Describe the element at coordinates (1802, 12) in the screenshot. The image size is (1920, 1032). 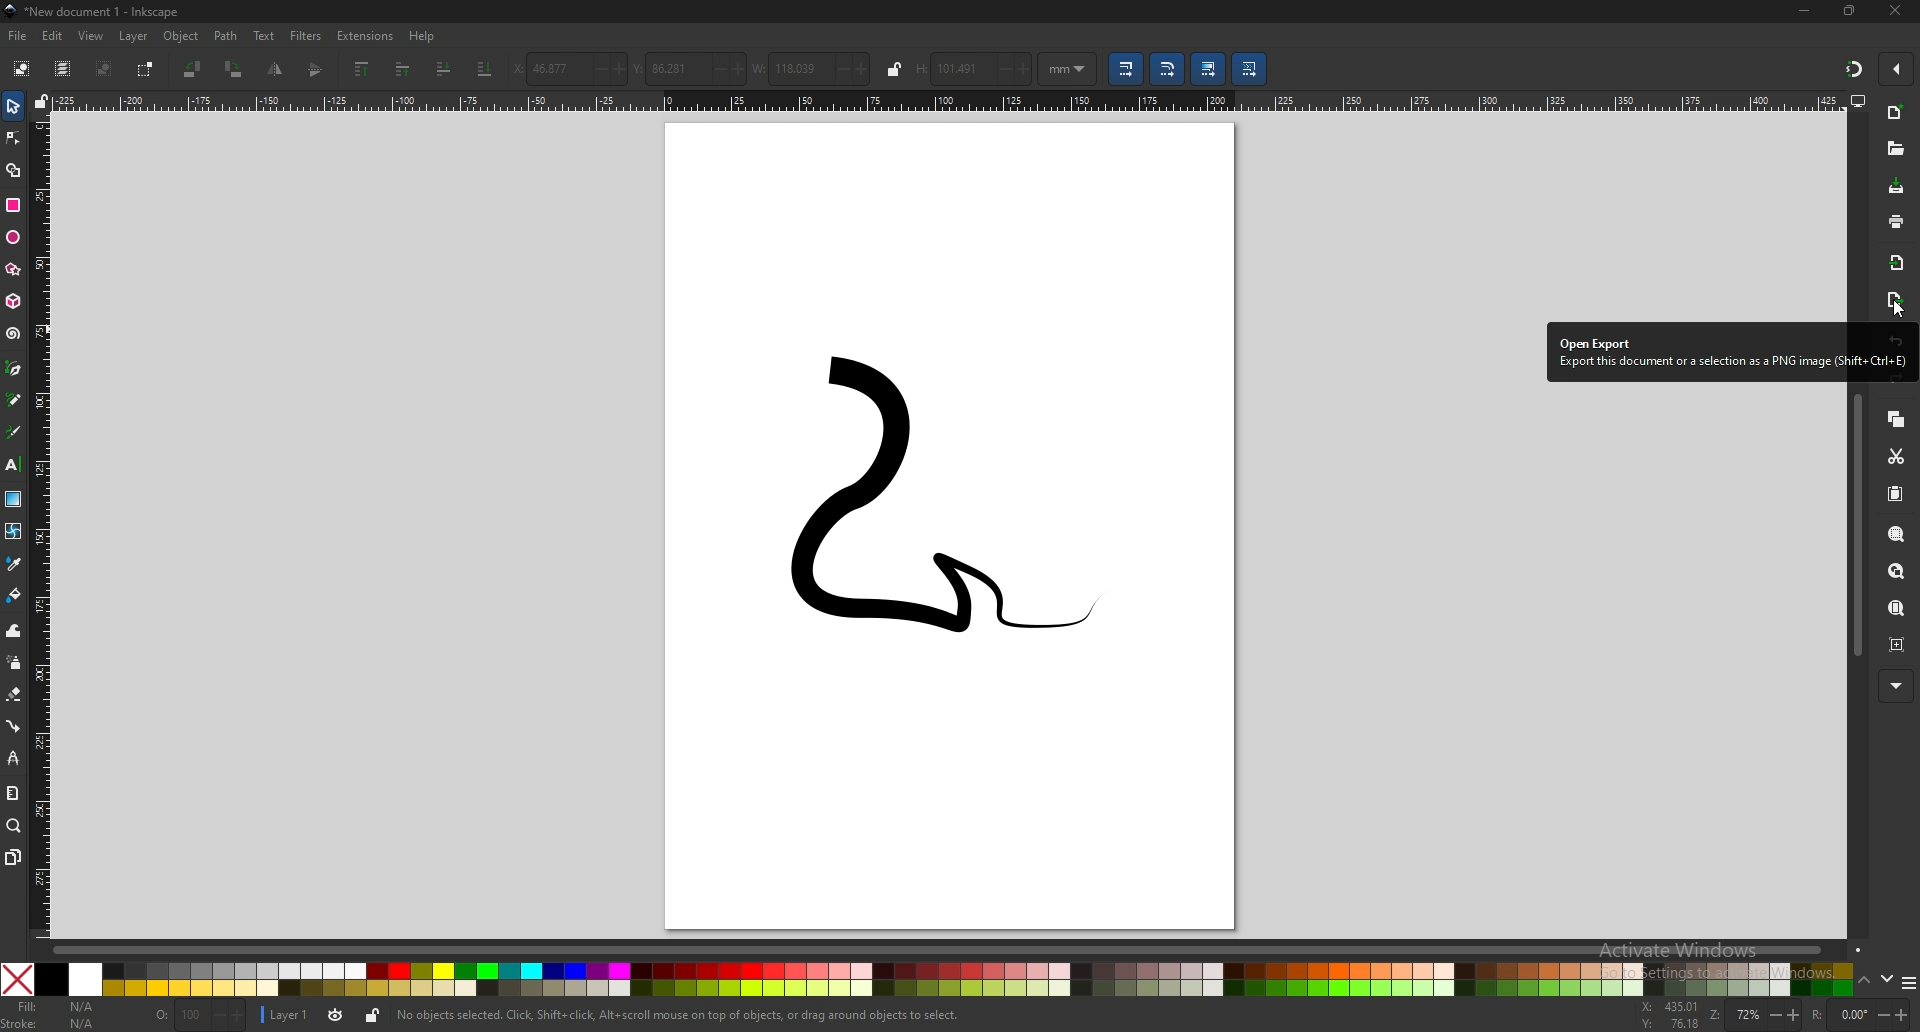
I see `minimize` at that location.